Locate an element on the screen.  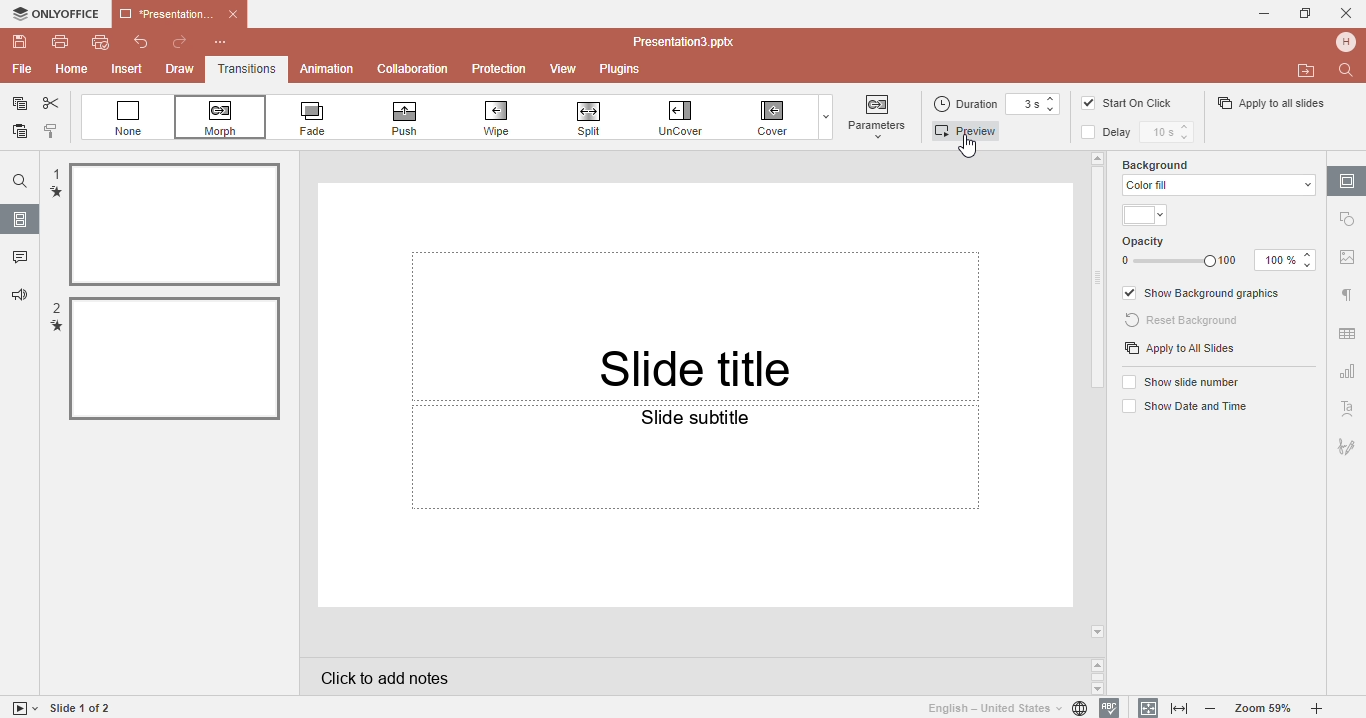
Collabration is located at coordinates (413, 70).